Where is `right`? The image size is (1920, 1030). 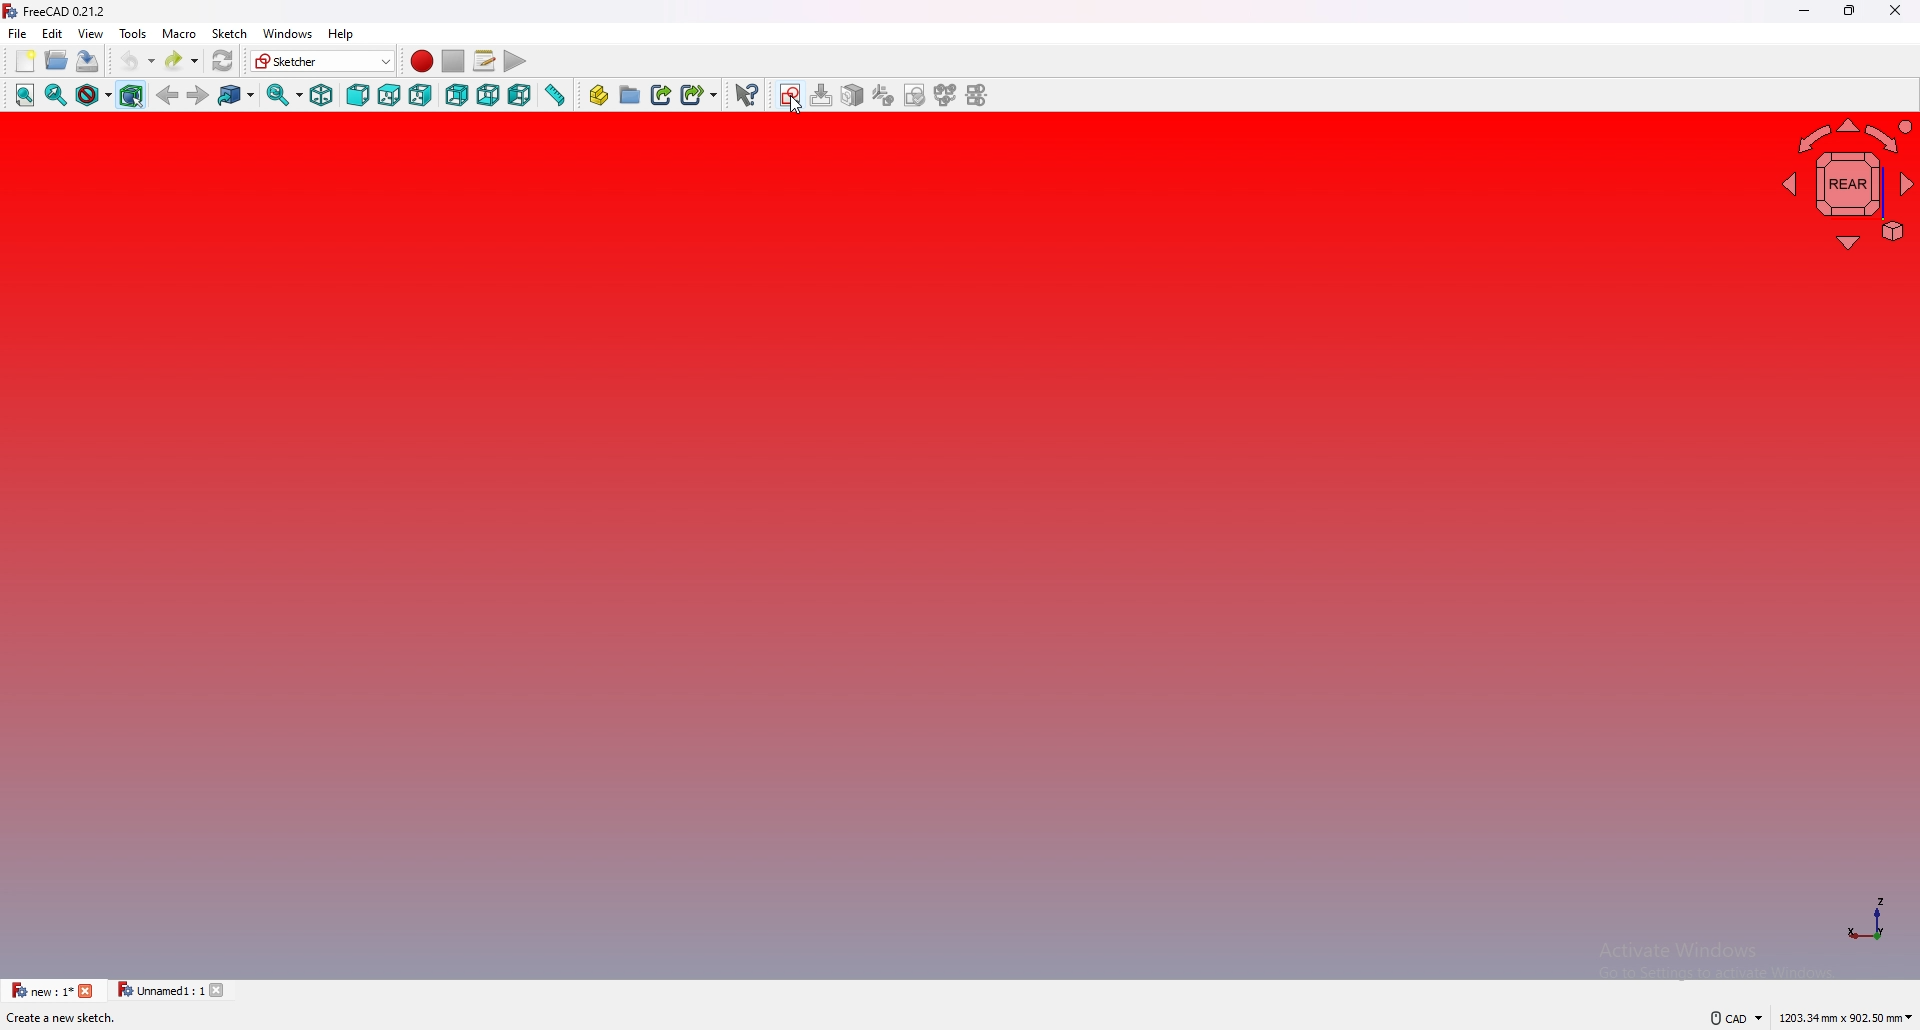 right is located at coordinates (421, 95).